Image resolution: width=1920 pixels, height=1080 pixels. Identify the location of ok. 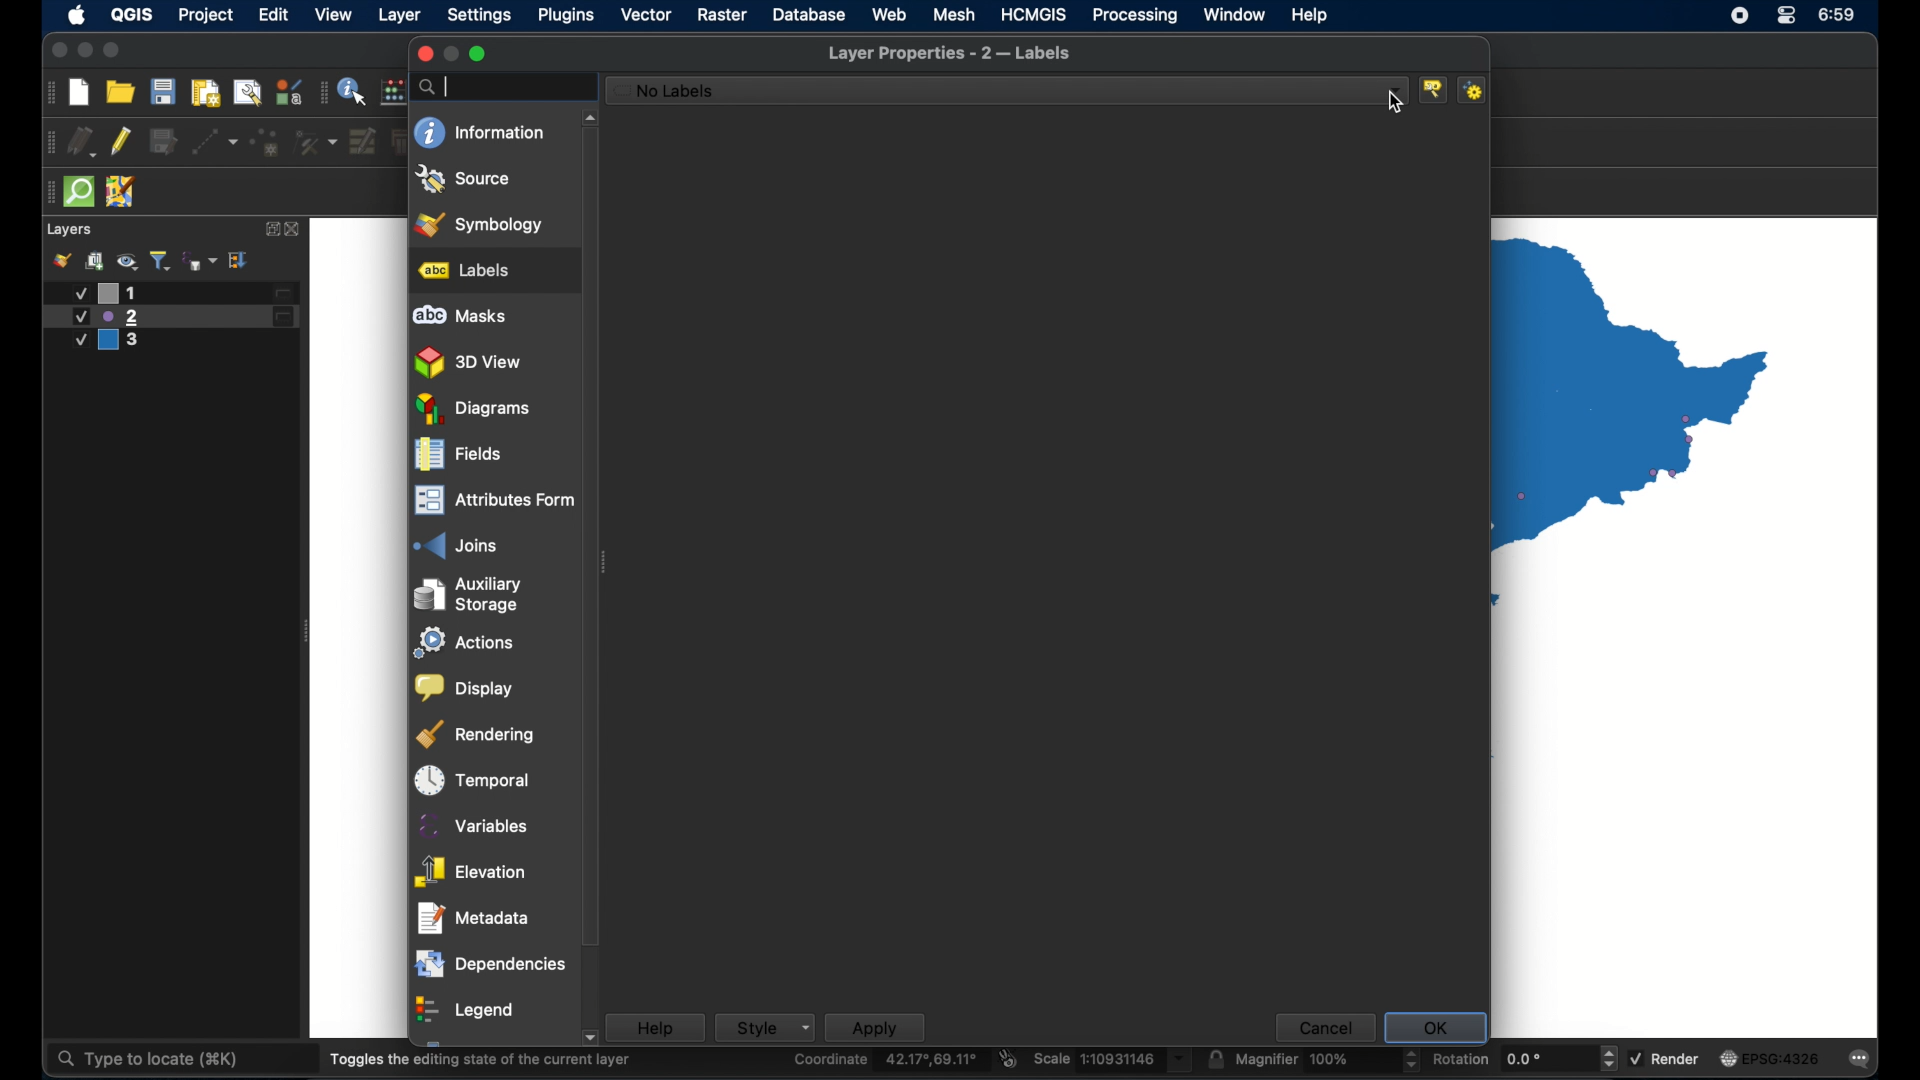
(1435, 1028).